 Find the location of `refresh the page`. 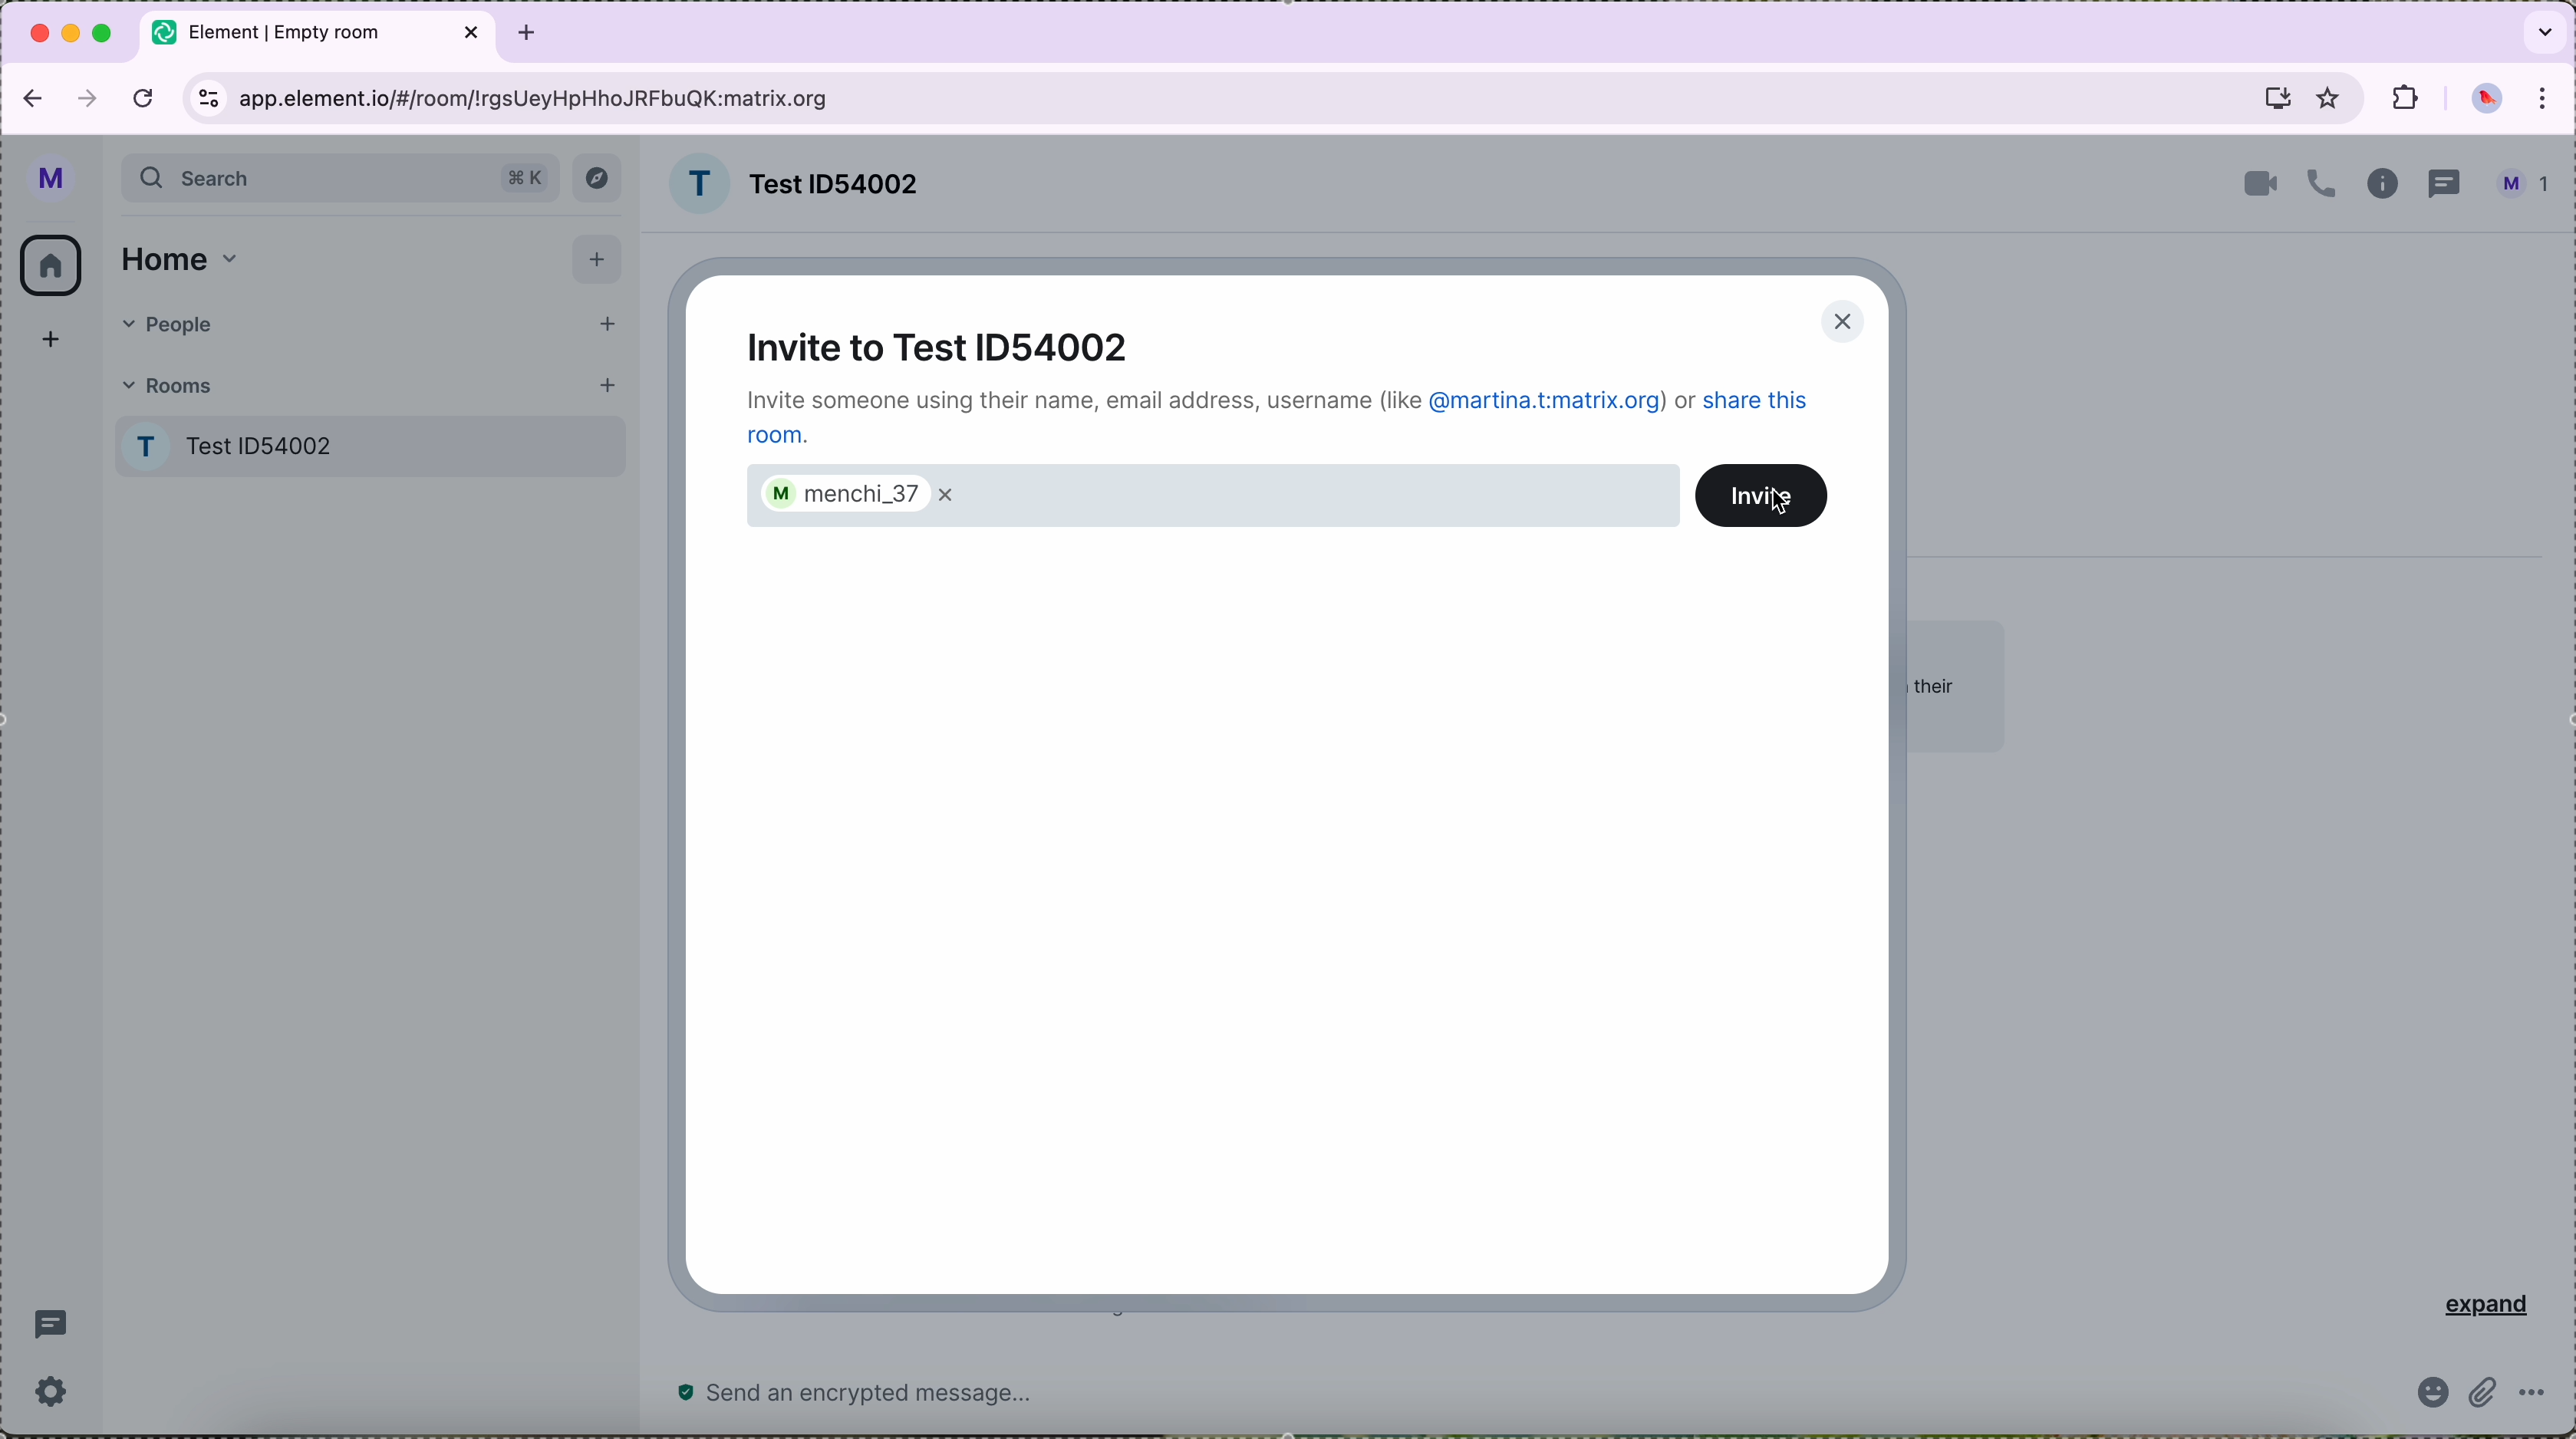

refresh the page is located at coordinates (144, 97).